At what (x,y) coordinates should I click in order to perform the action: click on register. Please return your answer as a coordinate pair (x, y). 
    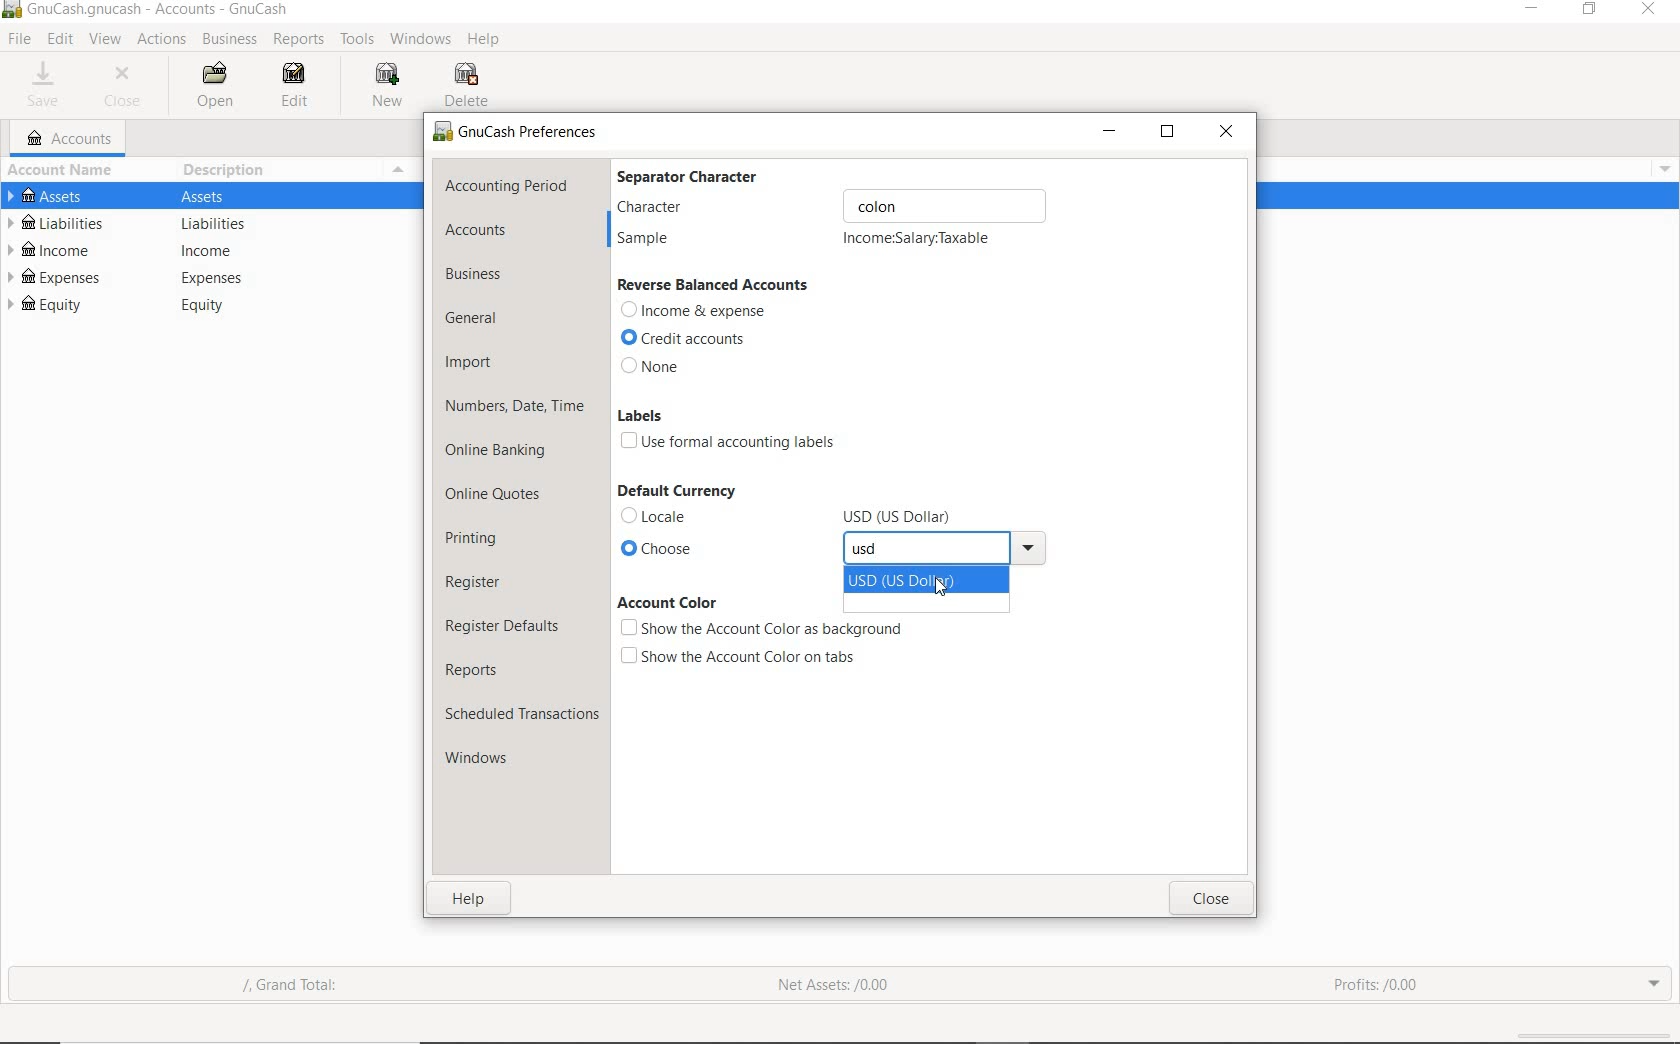
    Looking at the image, I should click on (475, 581).